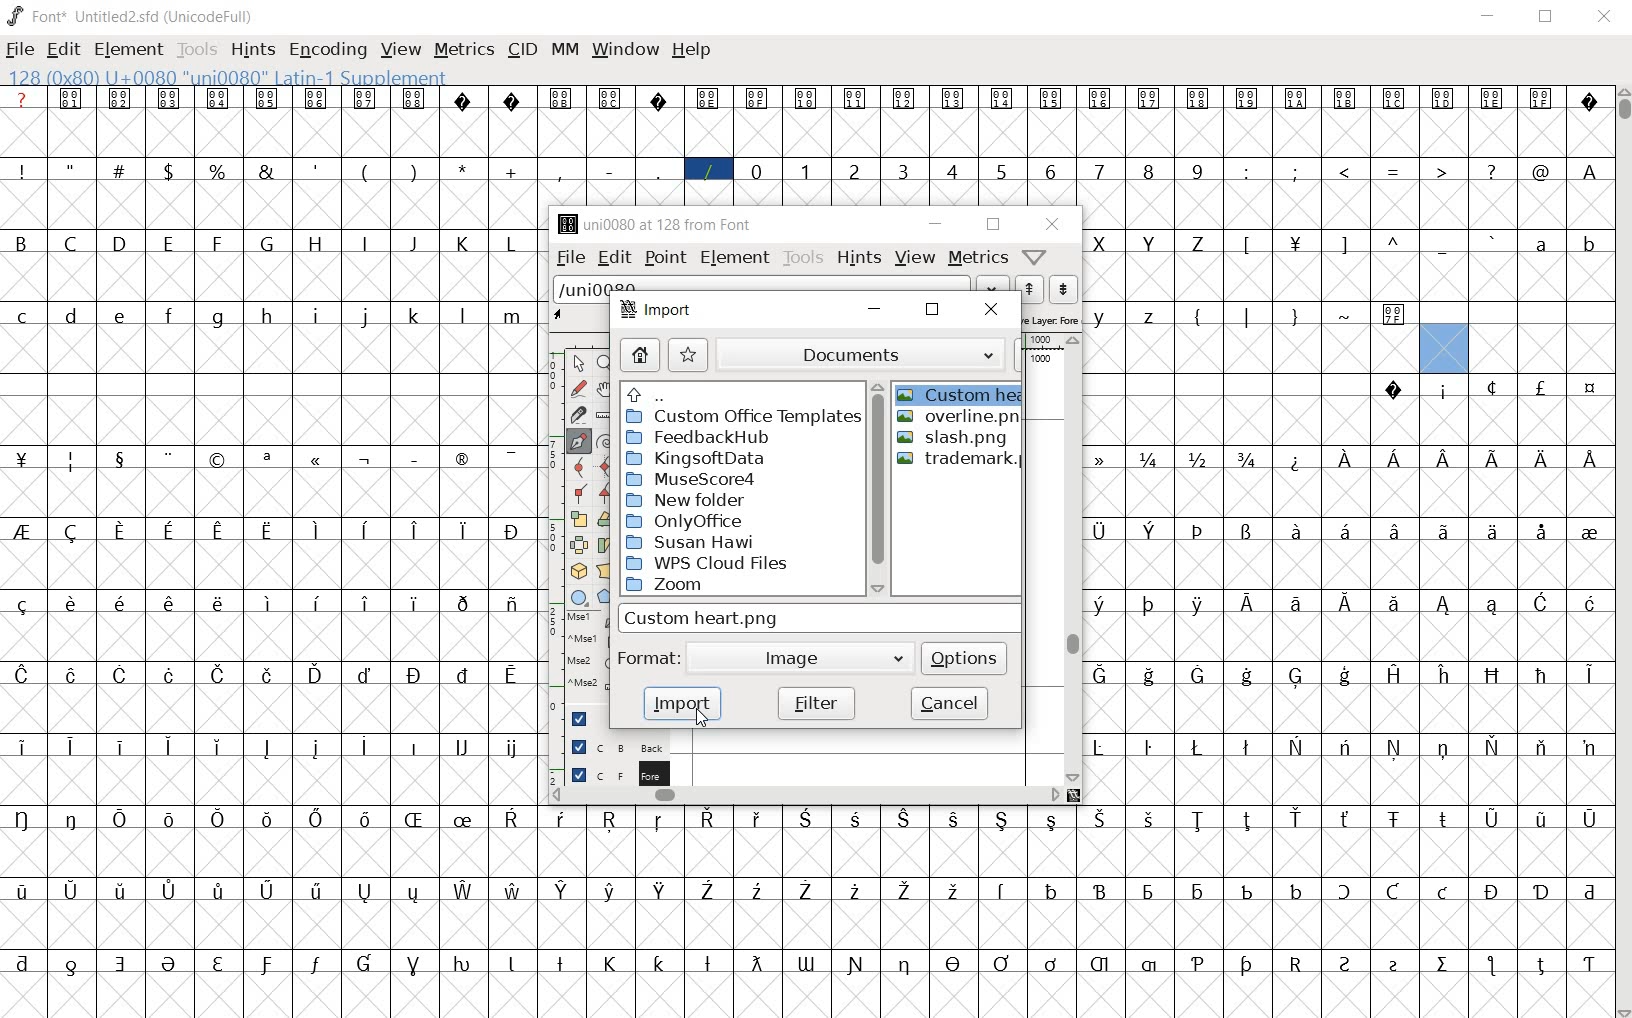 The image size is (1632, 1018). What do you see at coordinates (1542, 747) in the screenshot?
I see `glyph` at bounding box center [1542, 747].